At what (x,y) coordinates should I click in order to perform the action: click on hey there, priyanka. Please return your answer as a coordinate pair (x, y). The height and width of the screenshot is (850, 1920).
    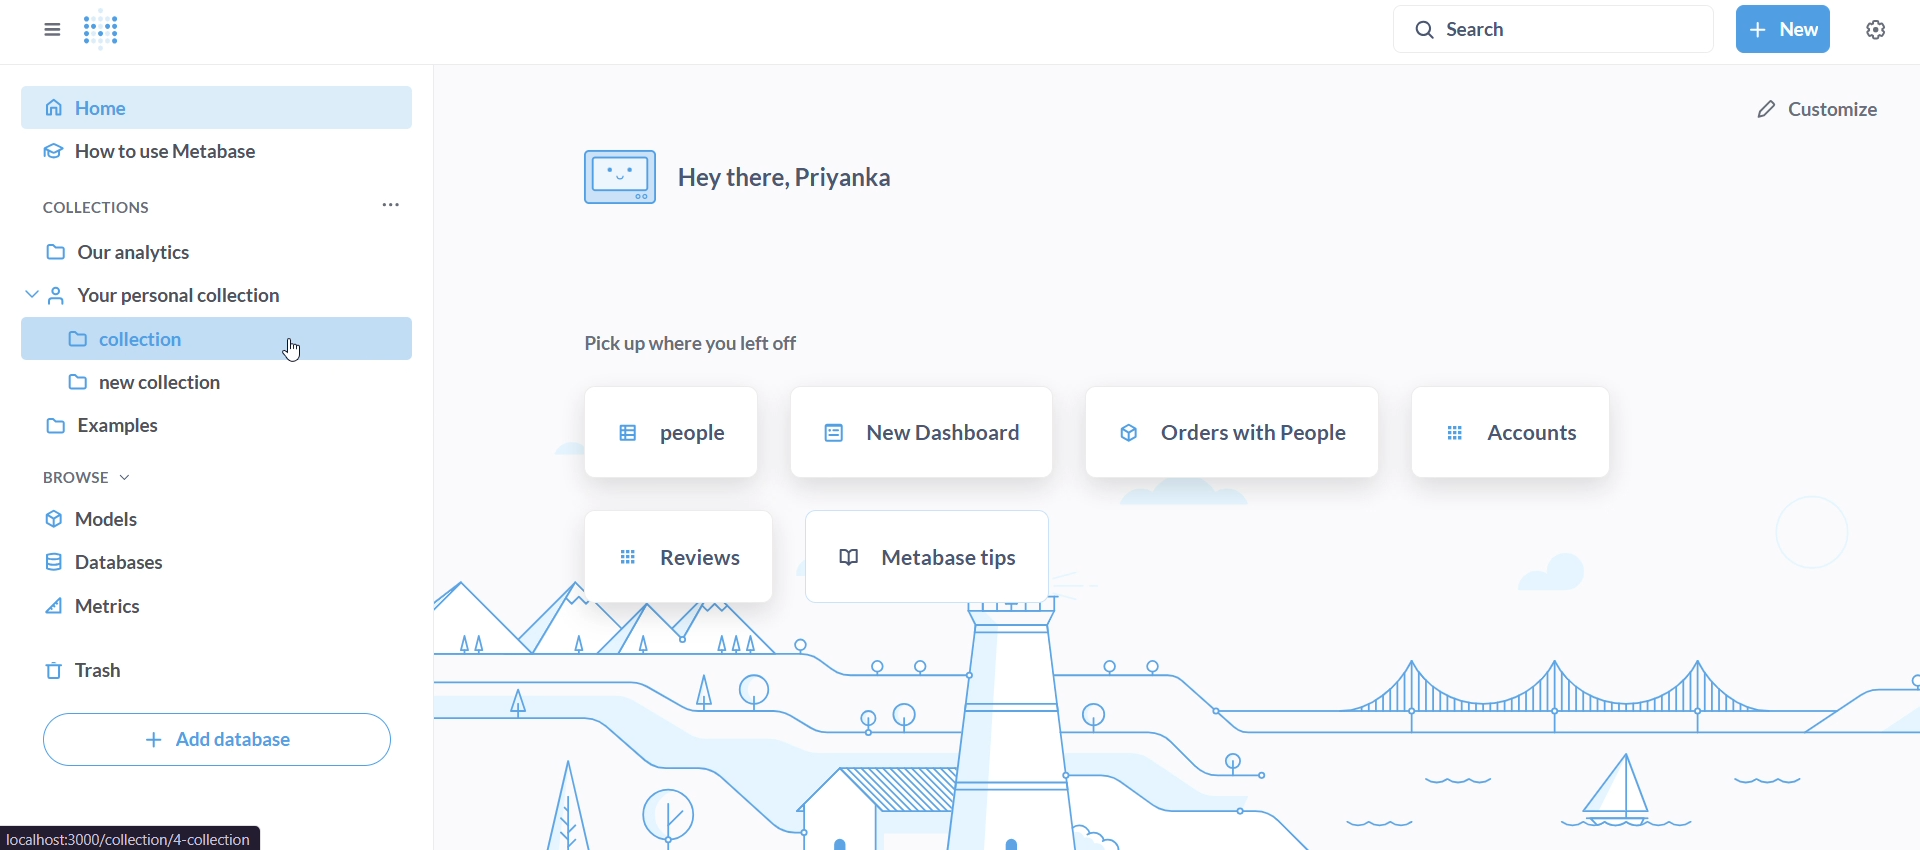
    Looking at the image, I should click on (744, 177).